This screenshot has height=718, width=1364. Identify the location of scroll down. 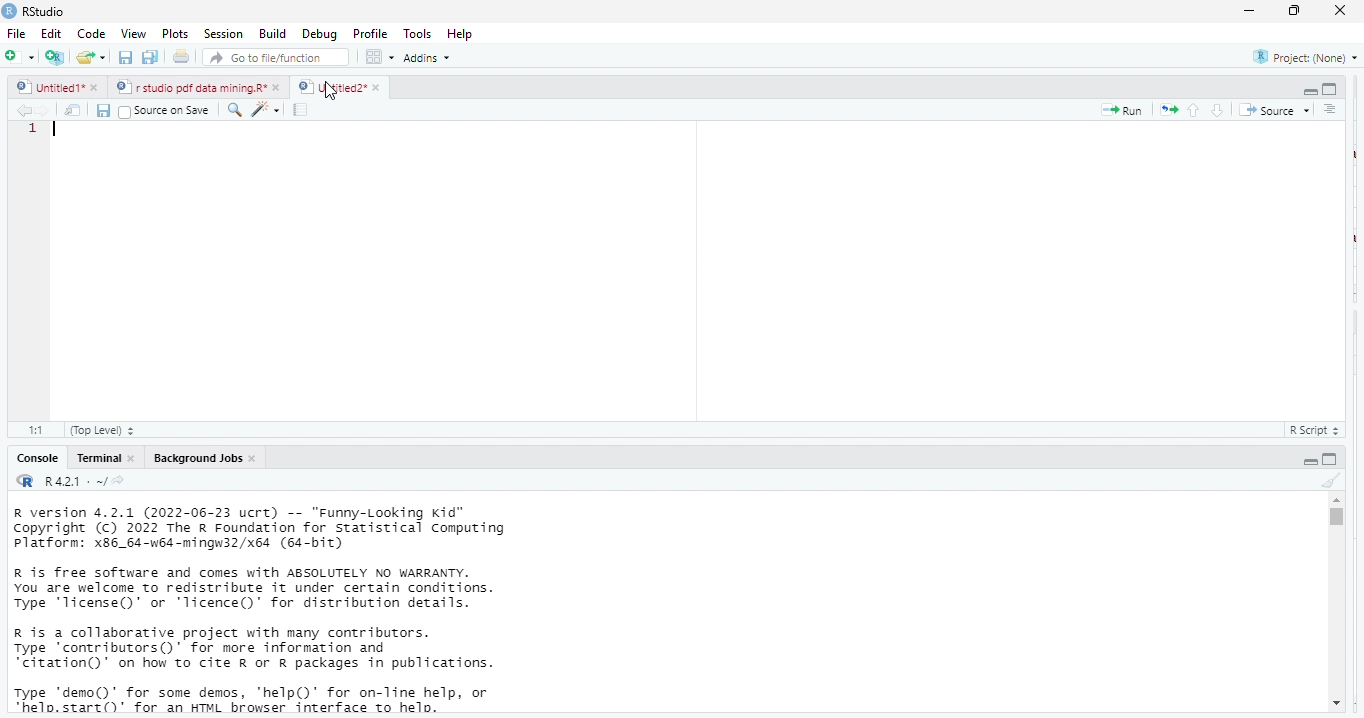
(1335, 705).